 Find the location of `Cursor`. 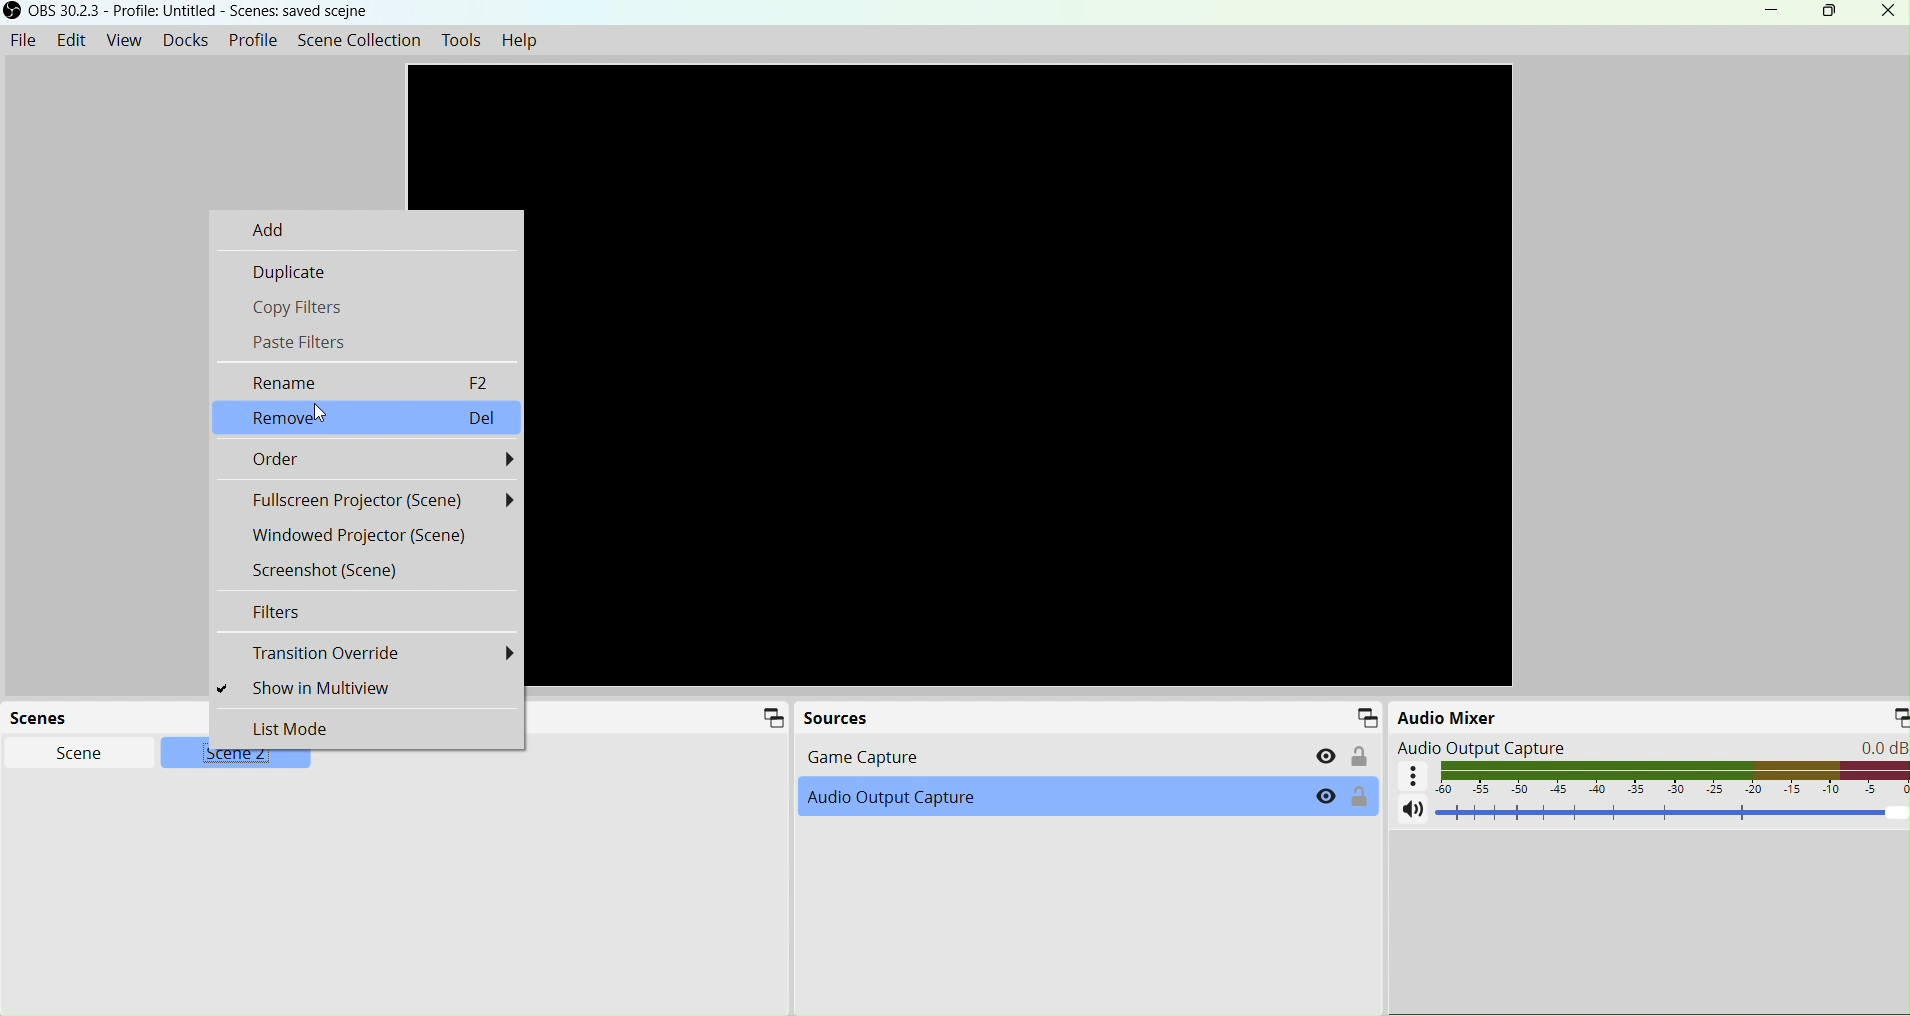

Cursor is located at coordinates (325, 413).